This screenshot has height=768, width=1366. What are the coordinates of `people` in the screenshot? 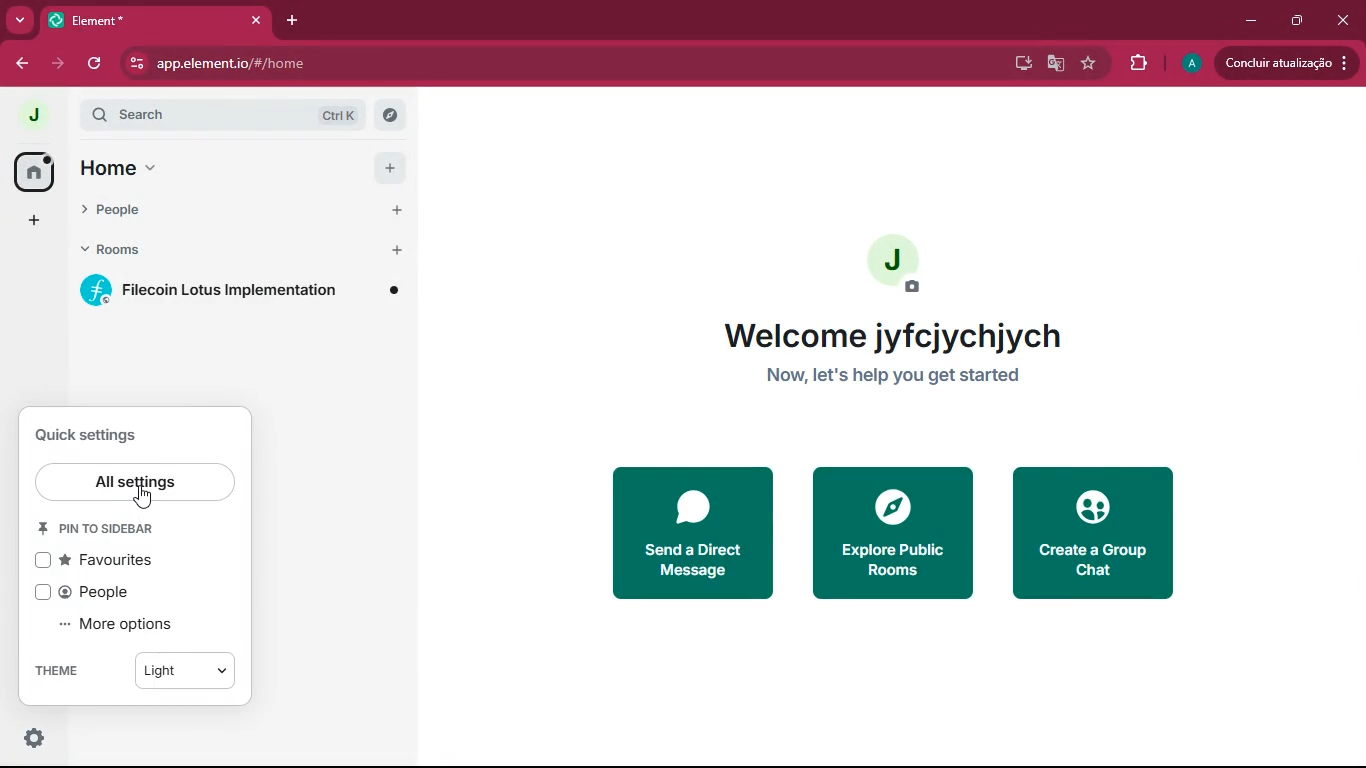 It's located at (91, 594).